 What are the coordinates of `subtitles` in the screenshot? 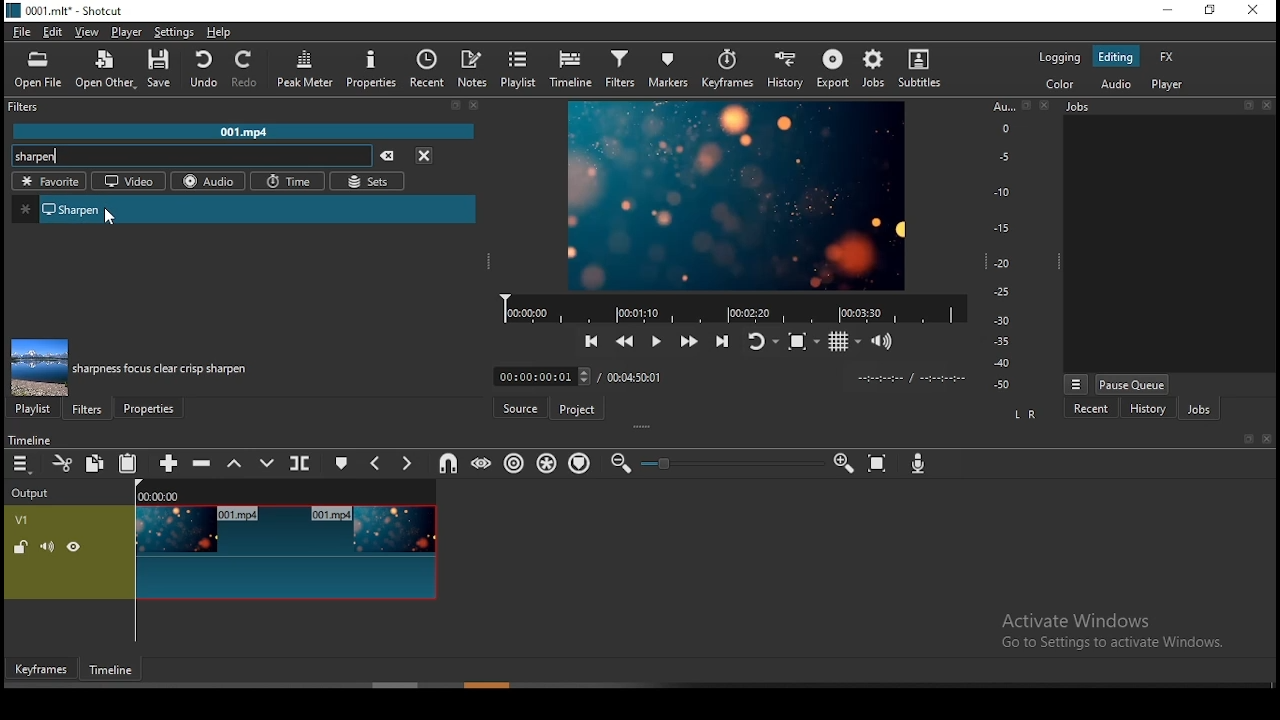 It's located at (920, 69).